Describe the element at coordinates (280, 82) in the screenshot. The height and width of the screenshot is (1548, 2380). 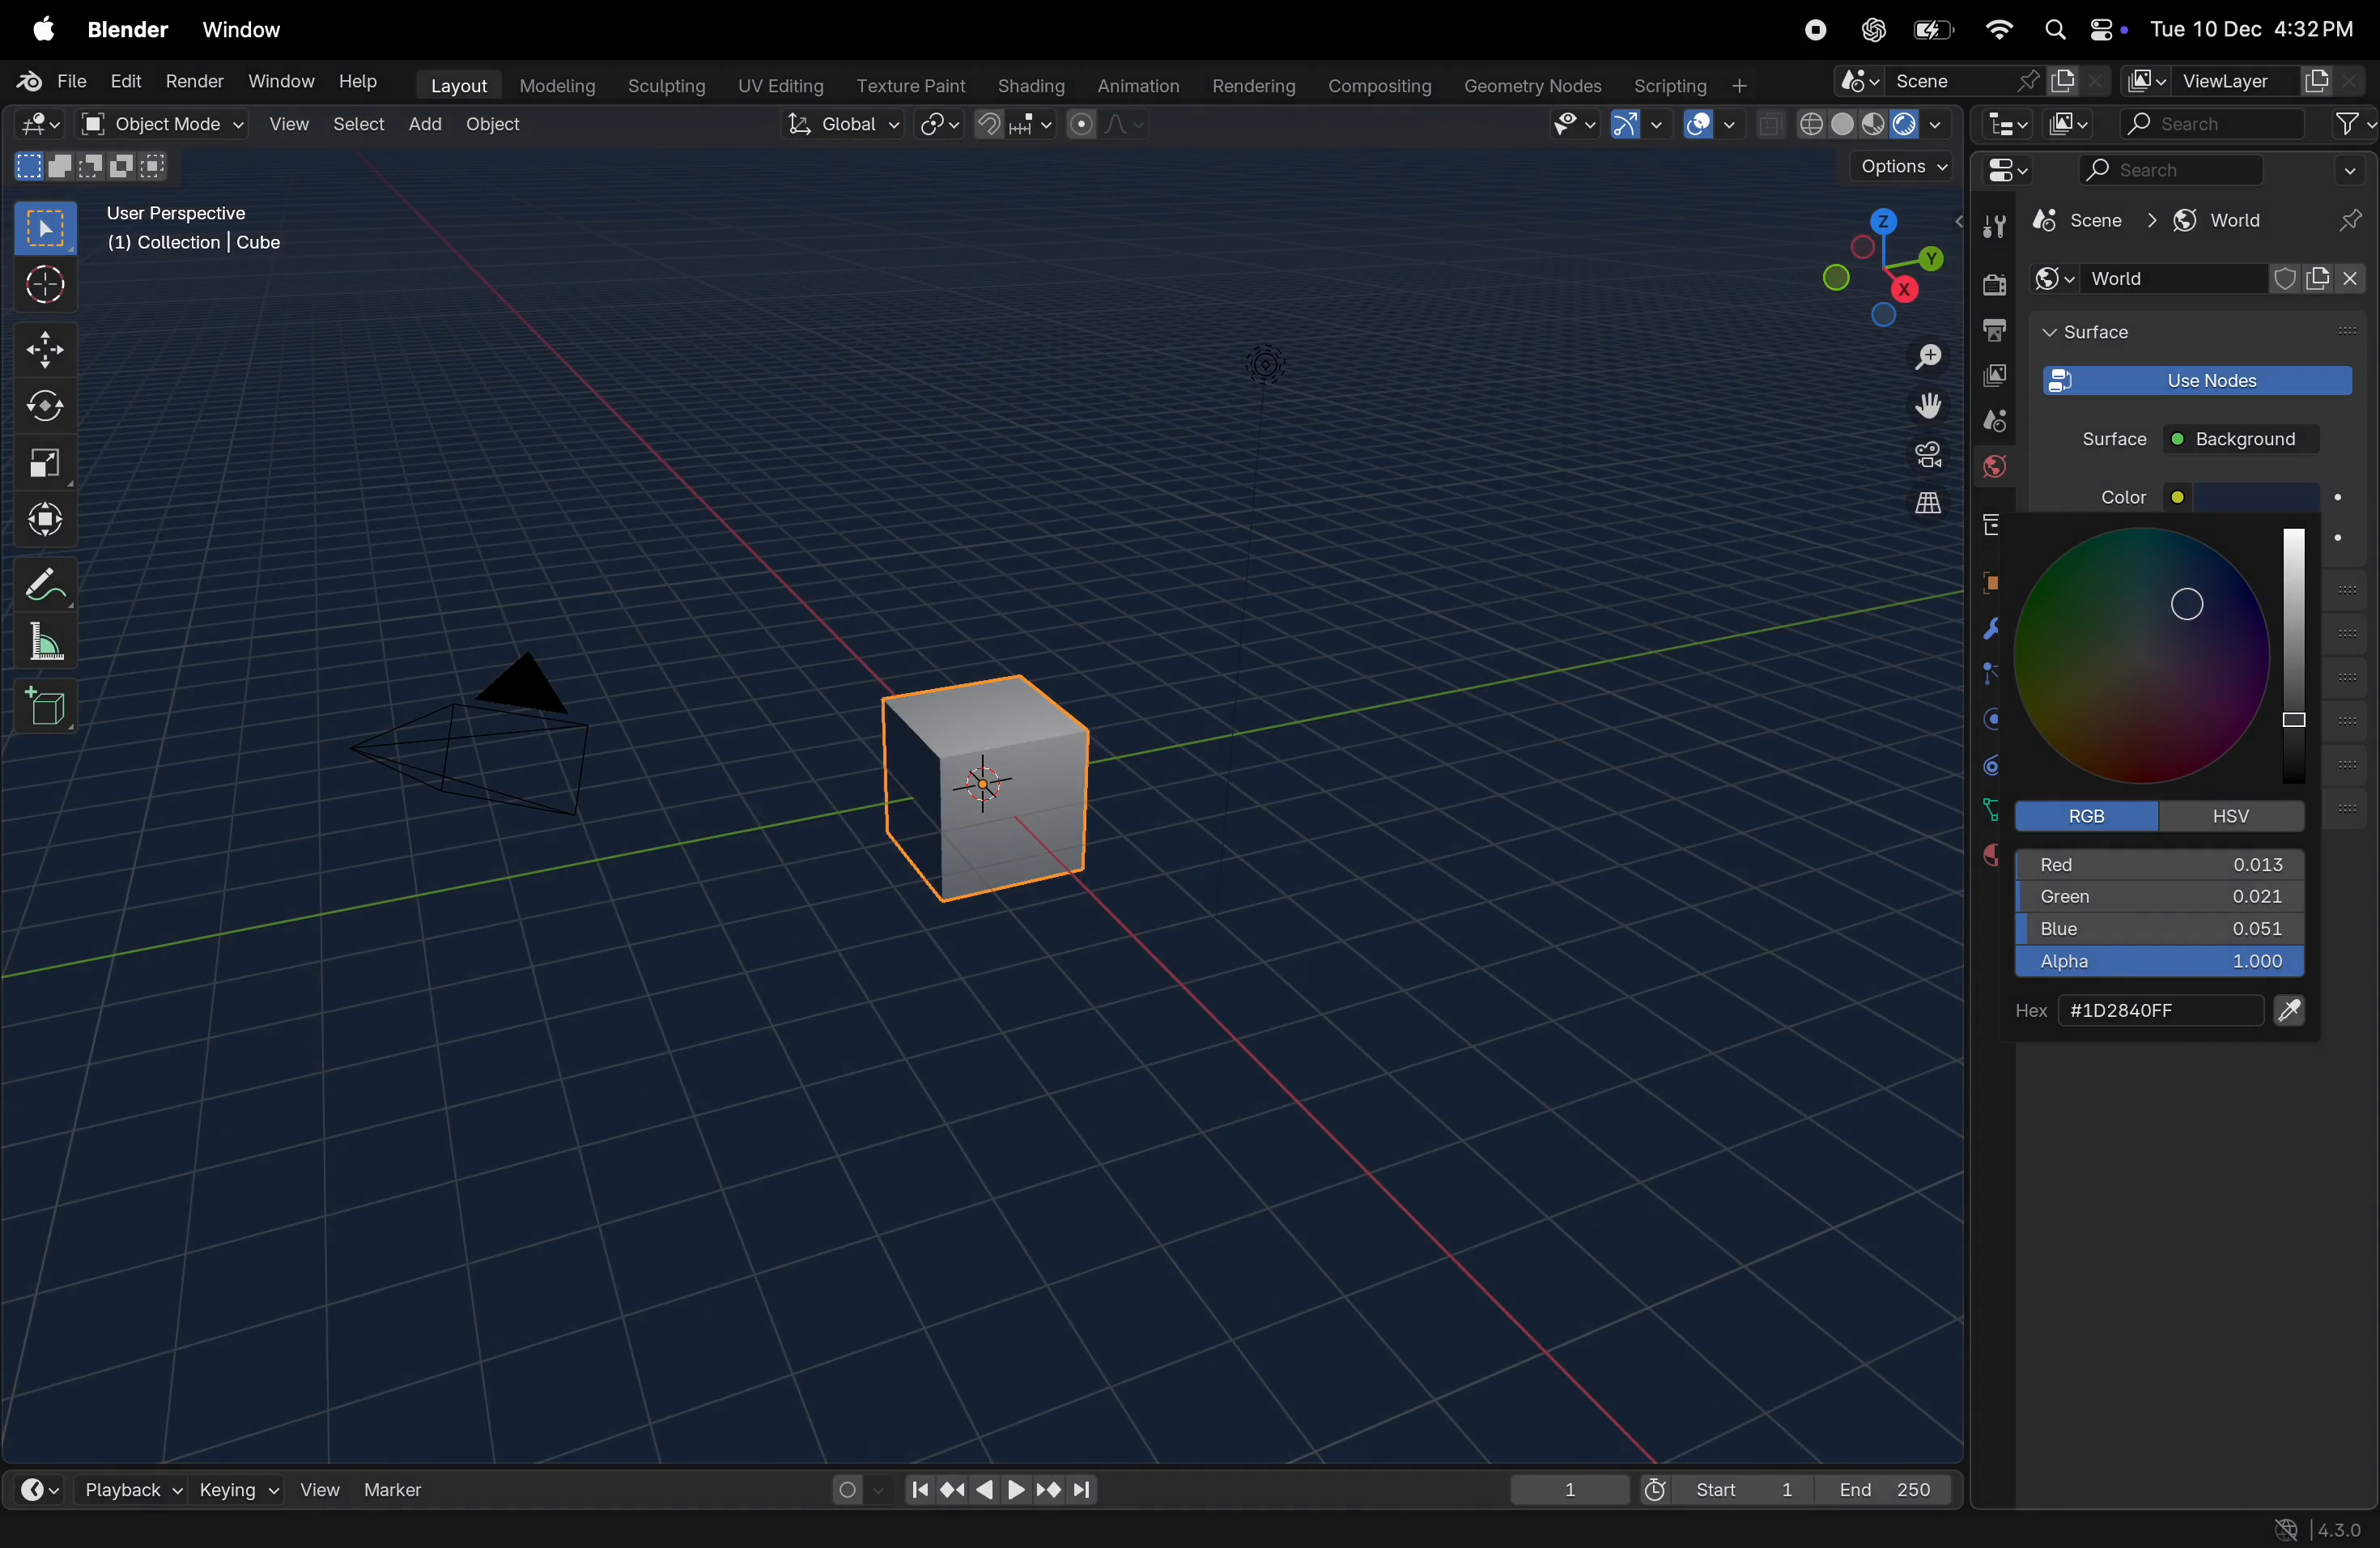
I see `Window` at that location.